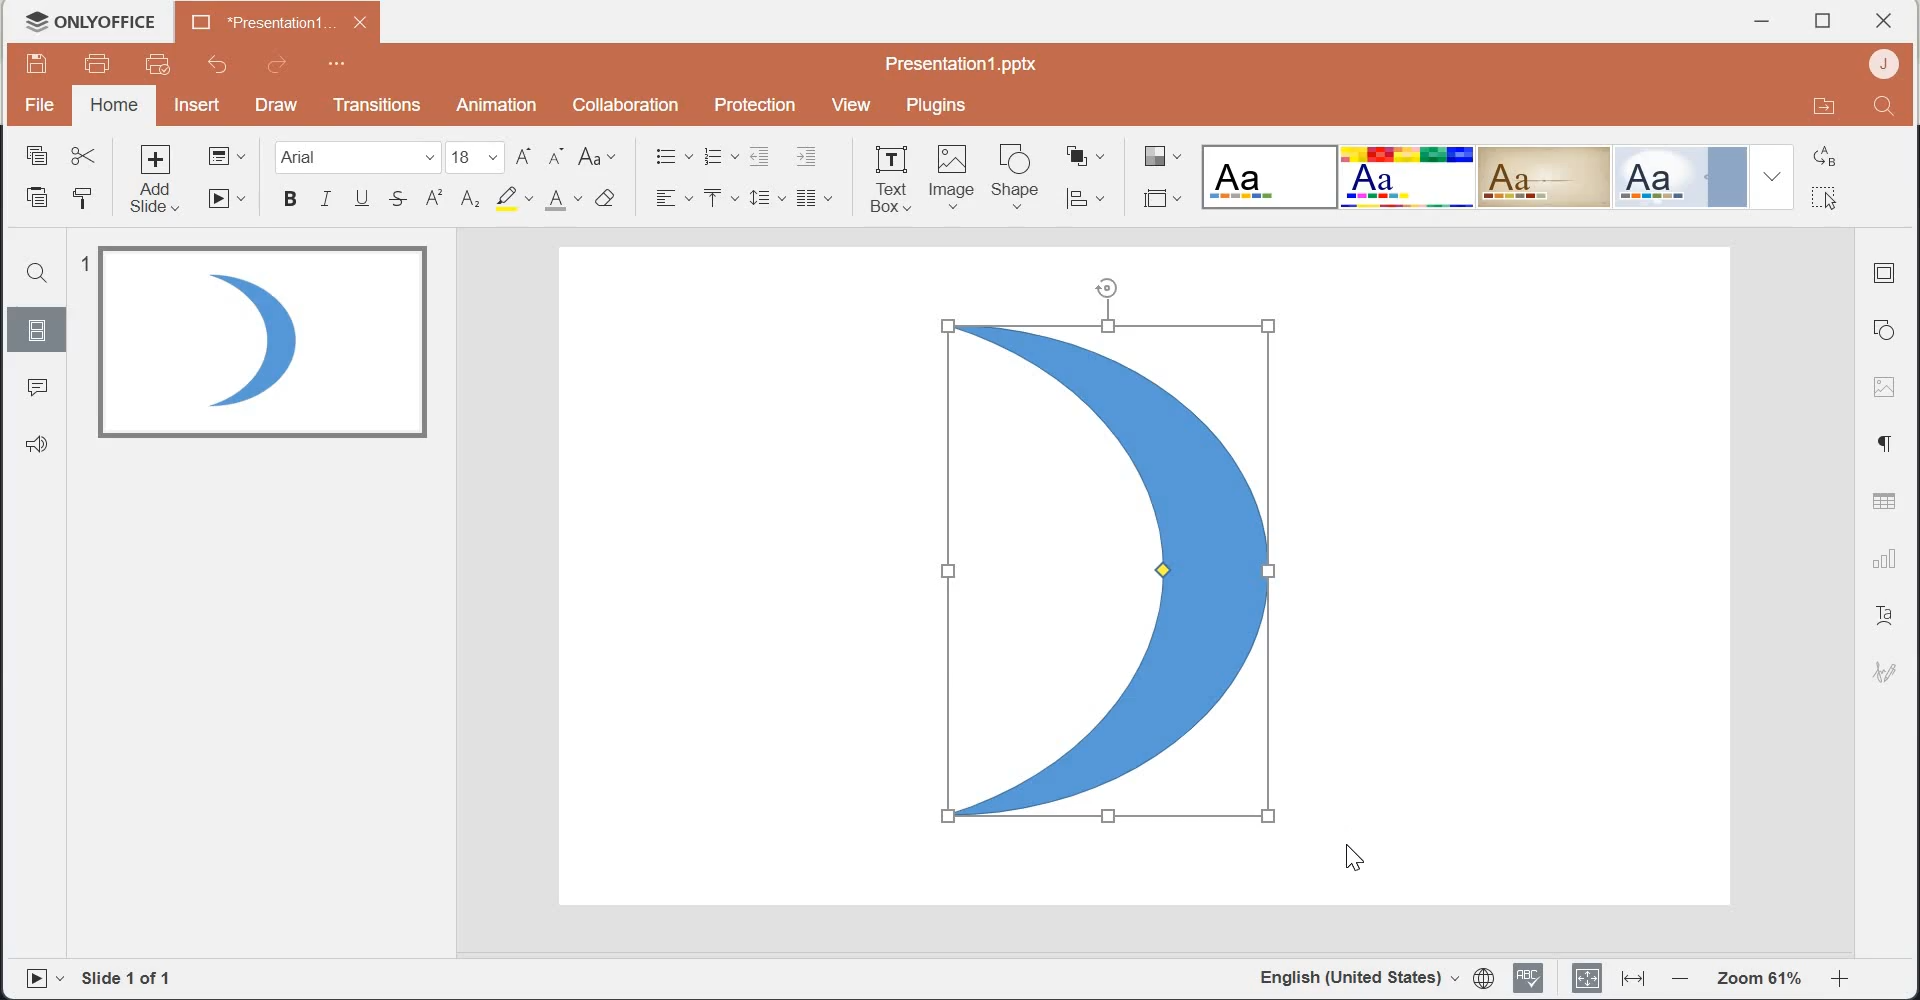 This screenshot has height=1000, width=1920. I want to click on Animation, so click(496, 105).